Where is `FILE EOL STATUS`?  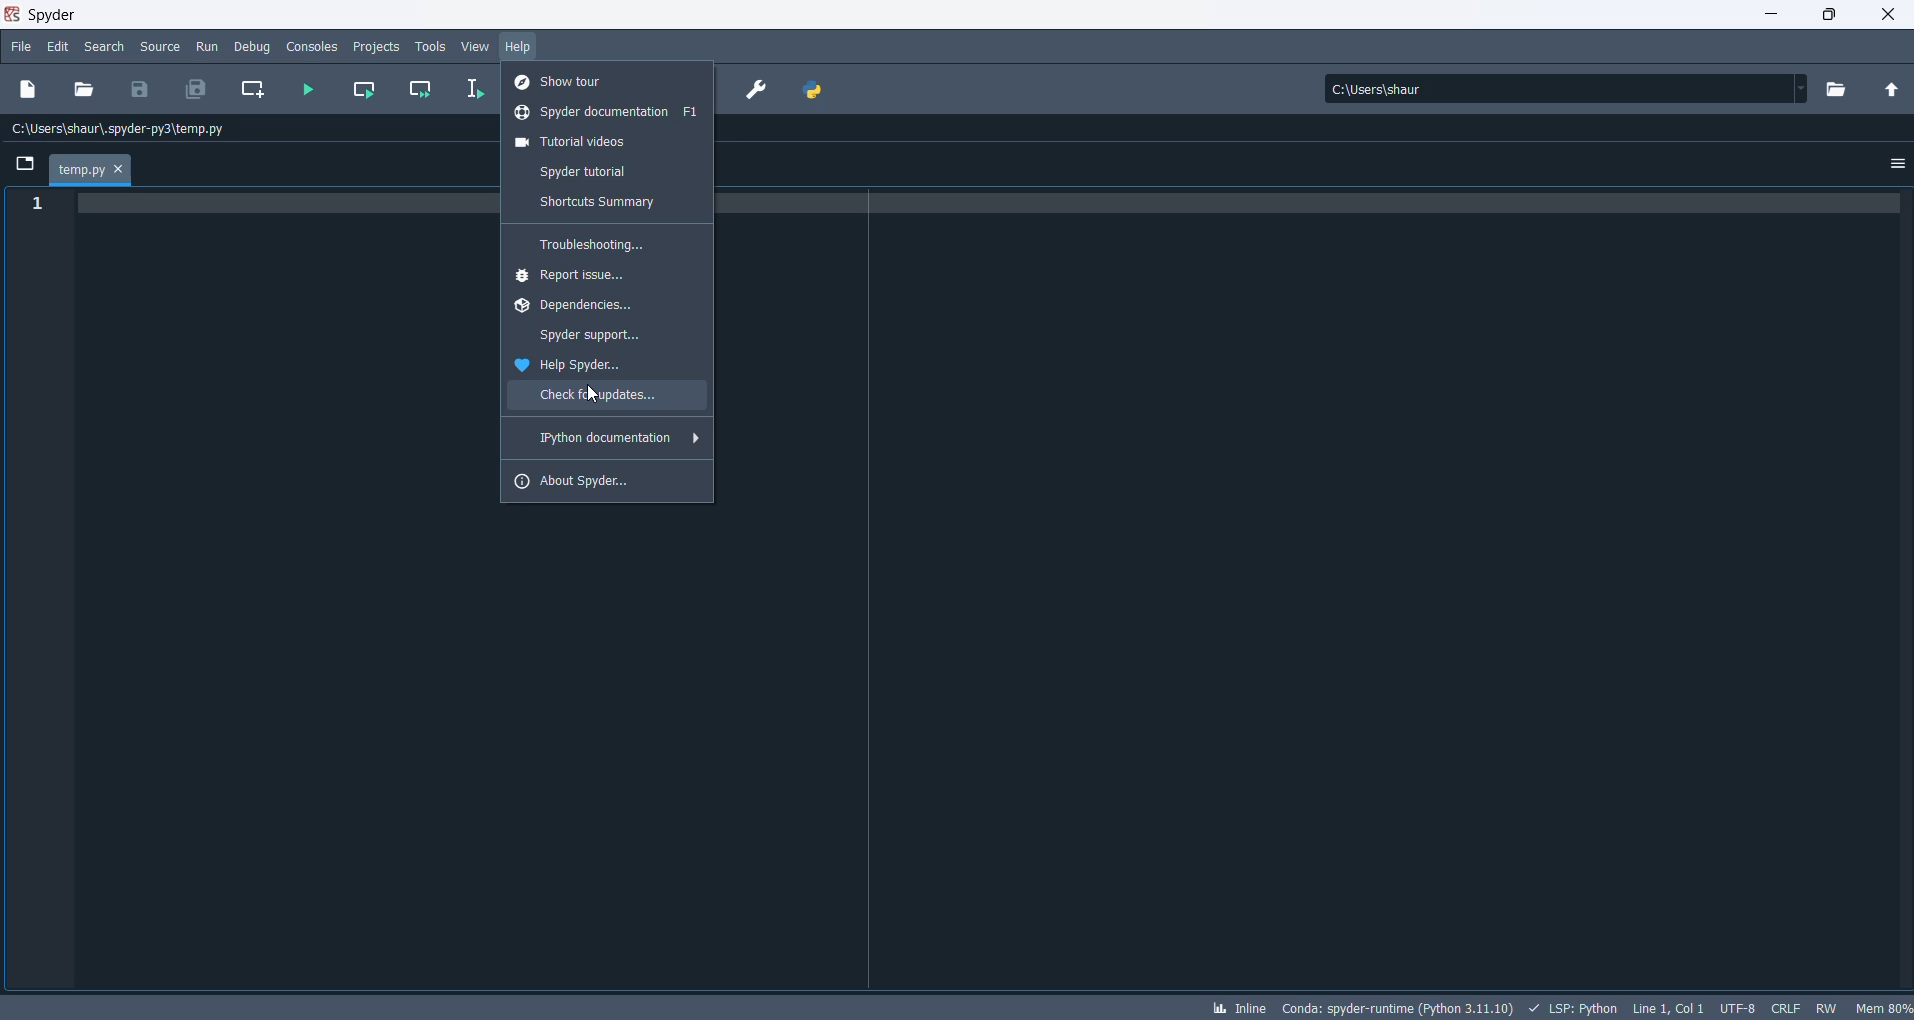
FILE EOL STATUS is located at coordinates (1783, 1008).